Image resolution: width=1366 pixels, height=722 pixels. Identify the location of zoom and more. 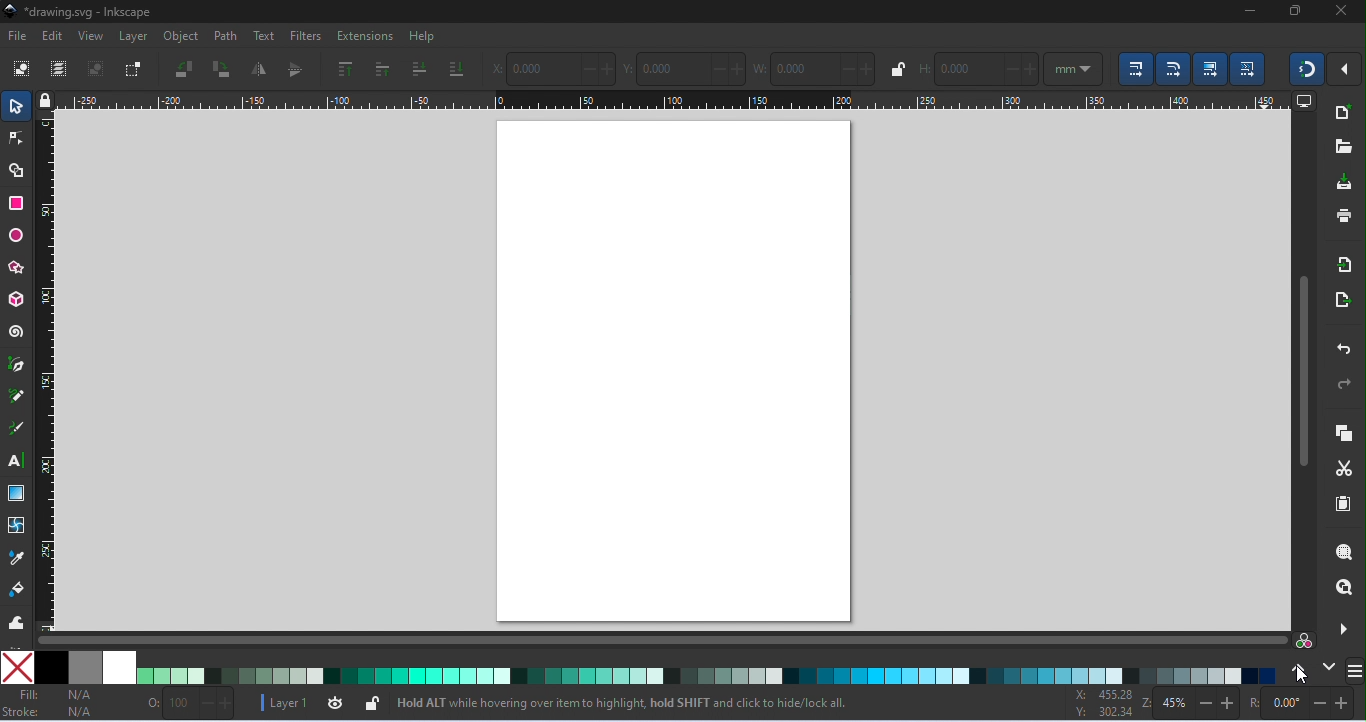
(1341, 627).